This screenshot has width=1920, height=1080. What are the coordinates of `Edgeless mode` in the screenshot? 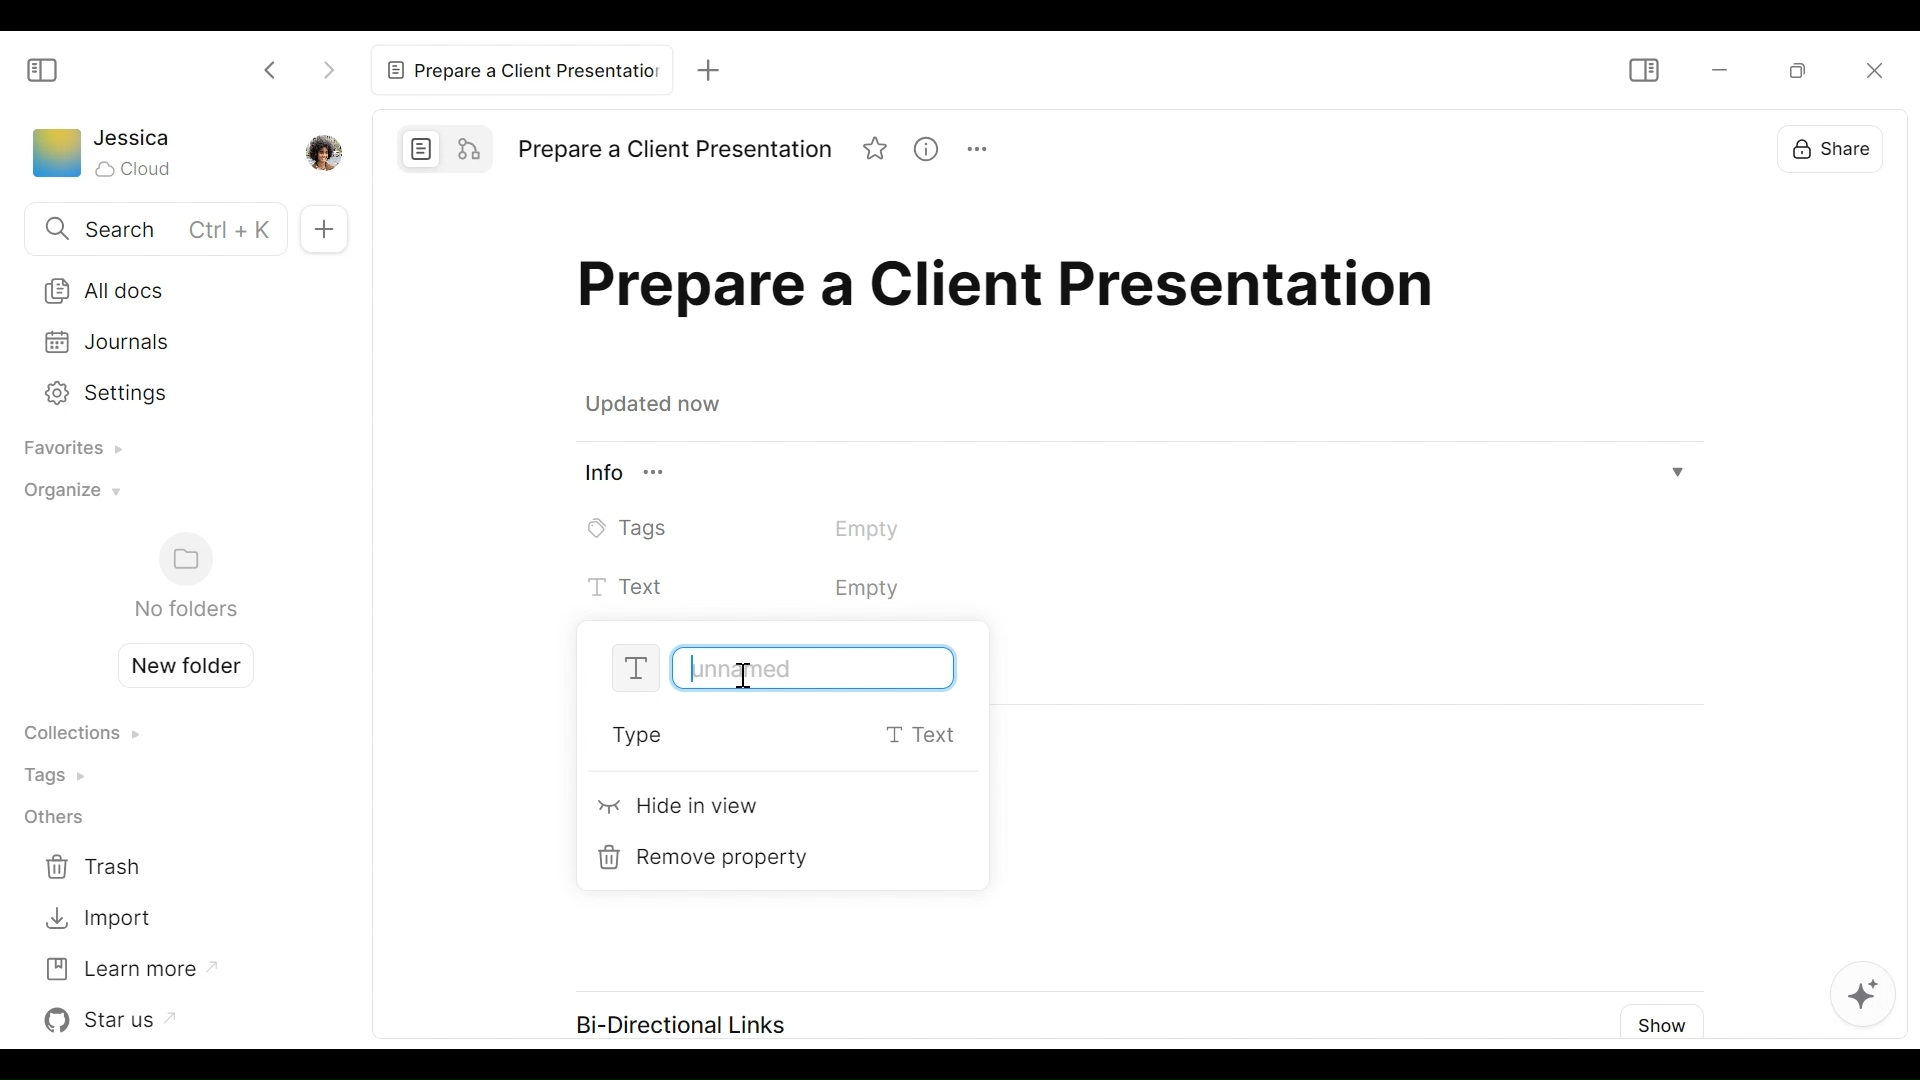 It's located at (472, 147).